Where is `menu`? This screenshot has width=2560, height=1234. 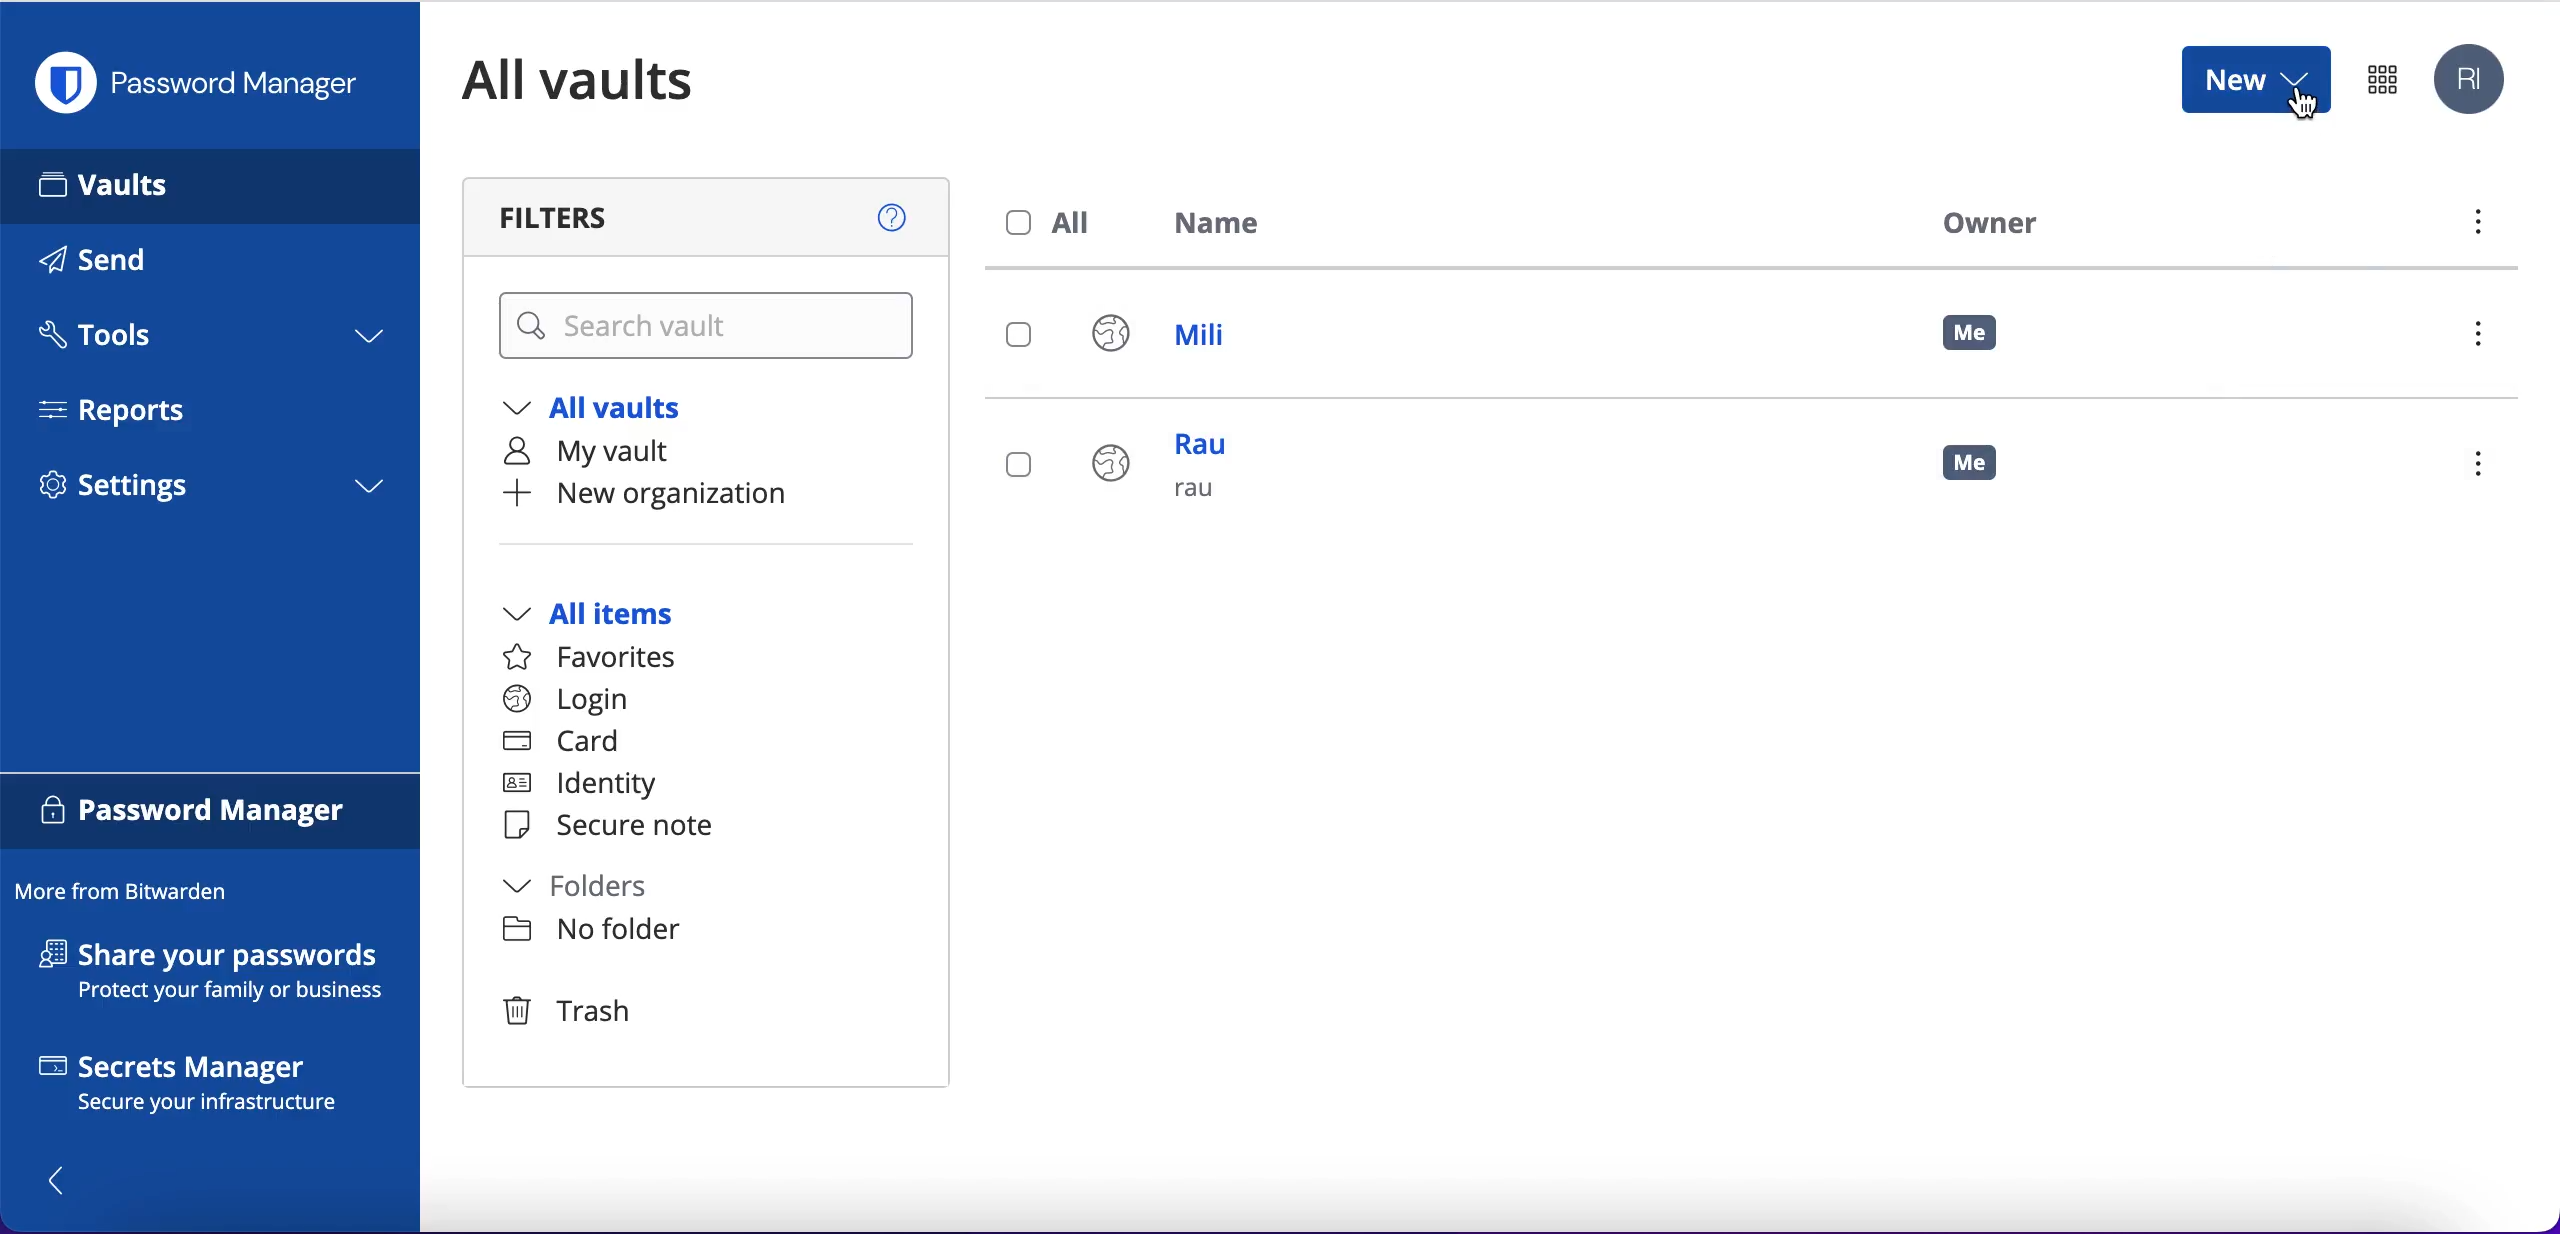 menu is located at coordinates (2475, 227).